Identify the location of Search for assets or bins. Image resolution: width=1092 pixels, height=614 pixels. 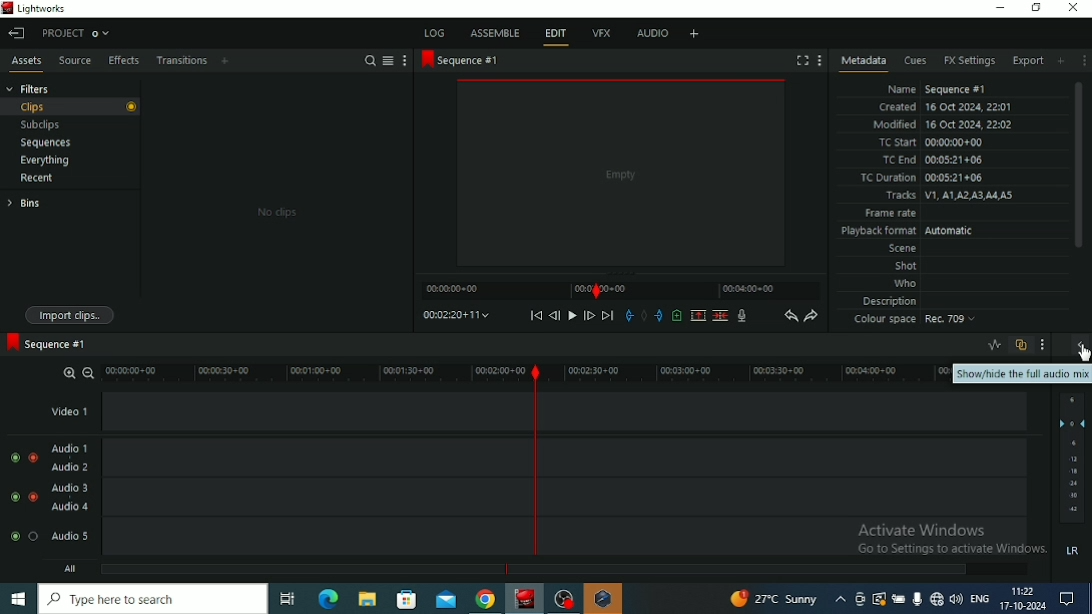
(369, 60).